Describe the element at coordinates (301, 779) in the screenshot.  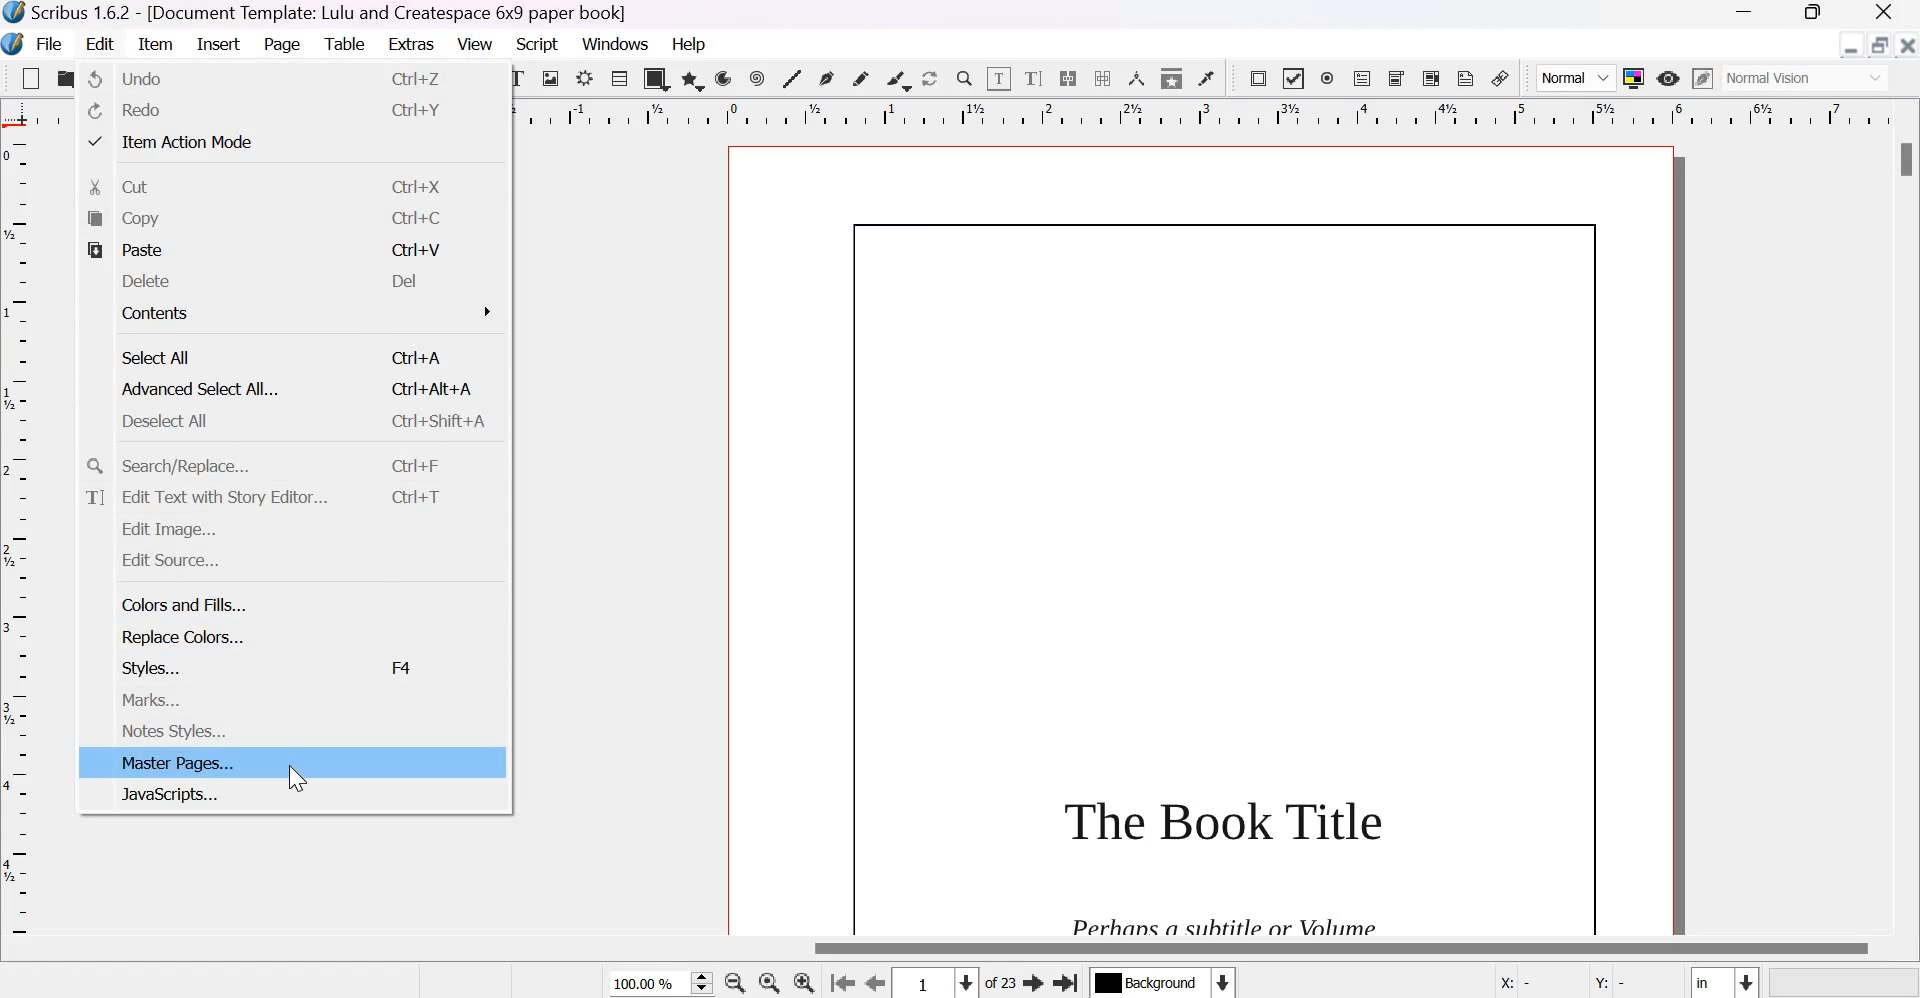
I see `cursor` at that location.